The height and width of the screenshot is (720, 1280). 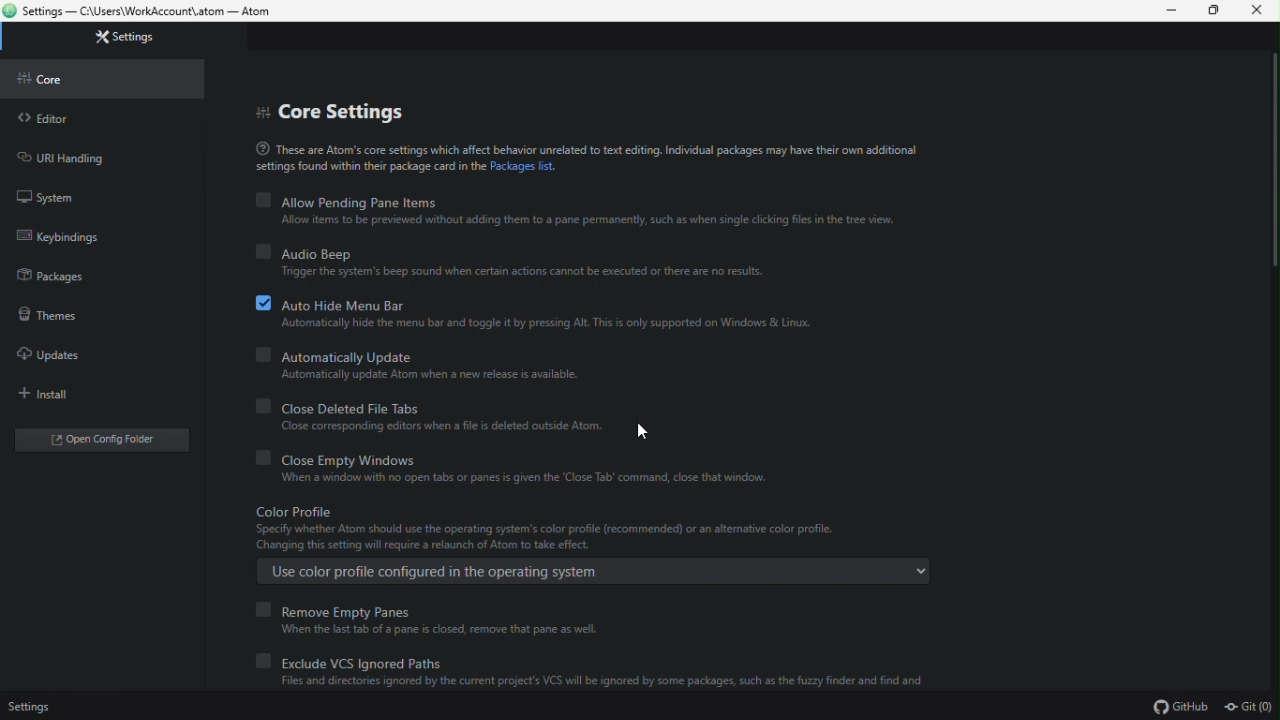 I want to click on ‘settings found within thew package card in the, so click(x=369, y=167).